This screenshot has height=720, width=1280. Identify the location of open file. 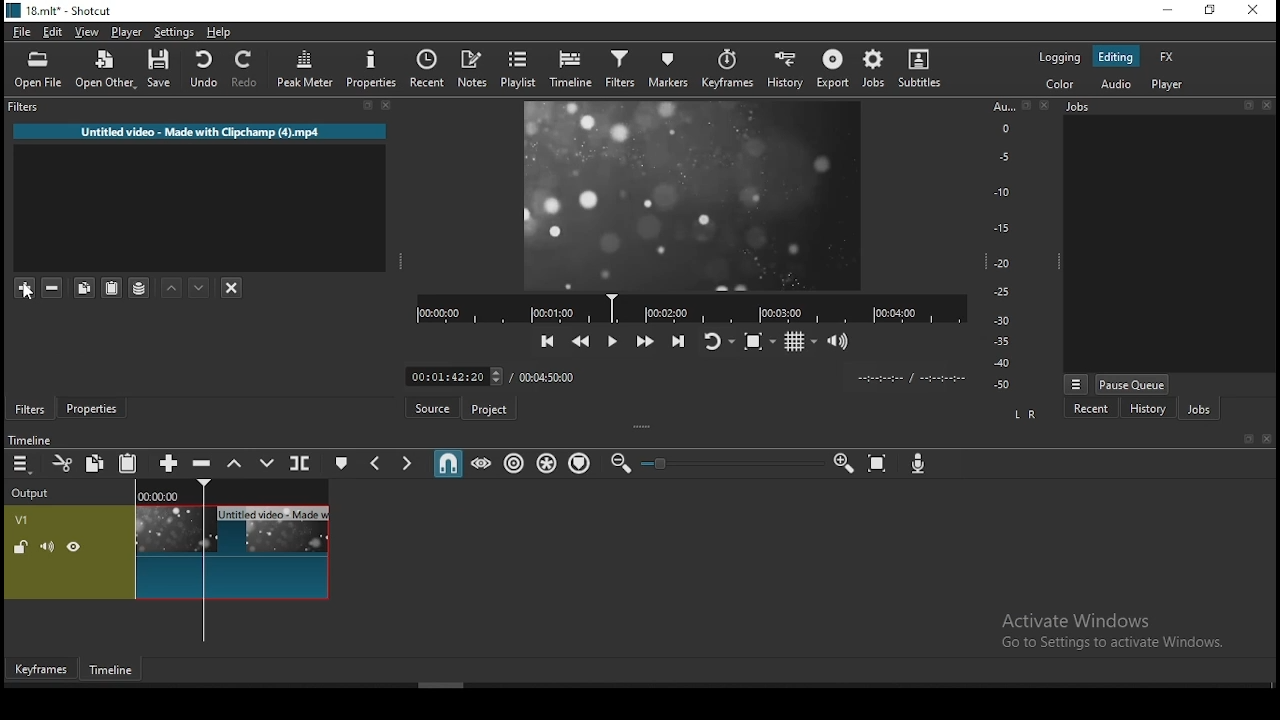
(38, 71).